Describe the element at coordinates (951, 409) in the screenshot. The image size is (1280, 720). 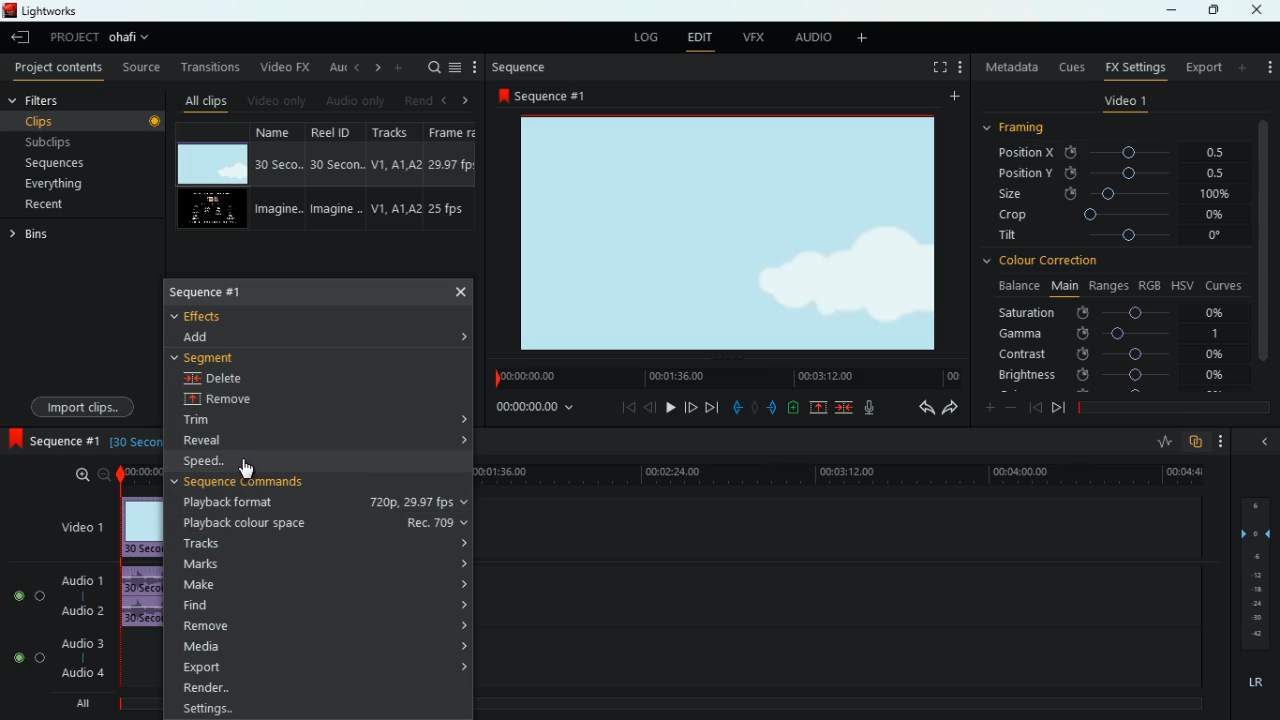
I see `forward` at that location.